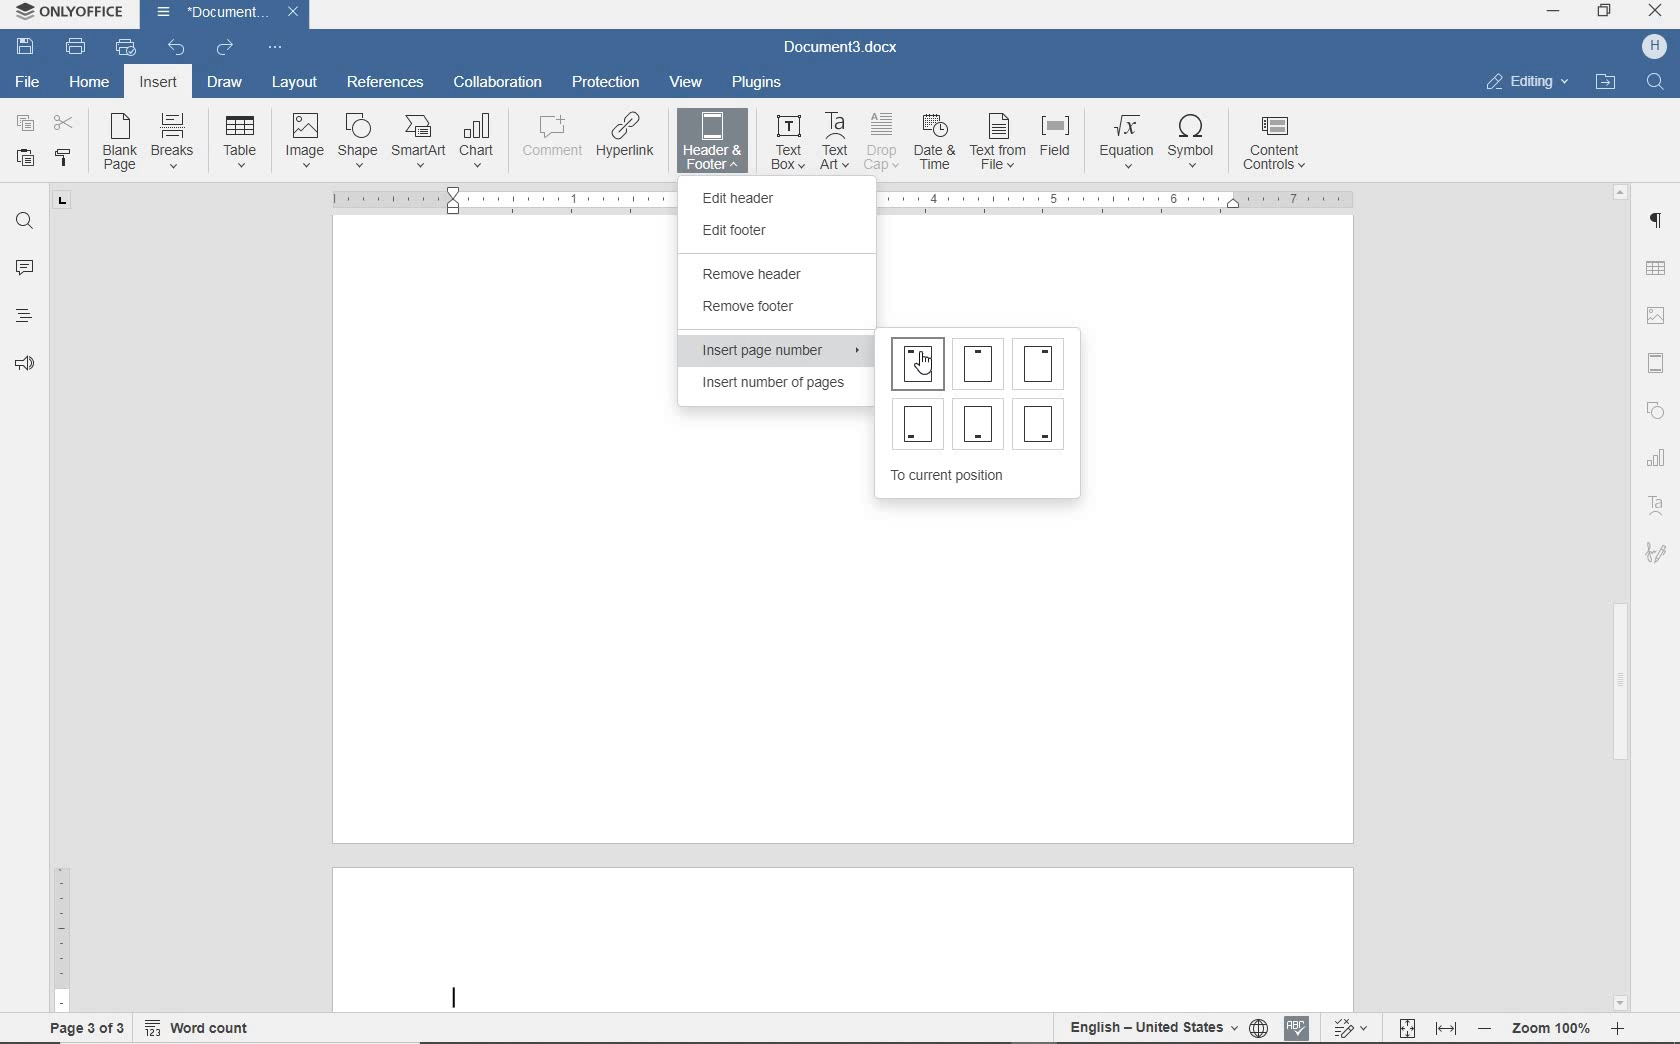  What do you see at coordinates (91, 83) in the screenshot?
I see `HOME` at bounding box center [91, 83].